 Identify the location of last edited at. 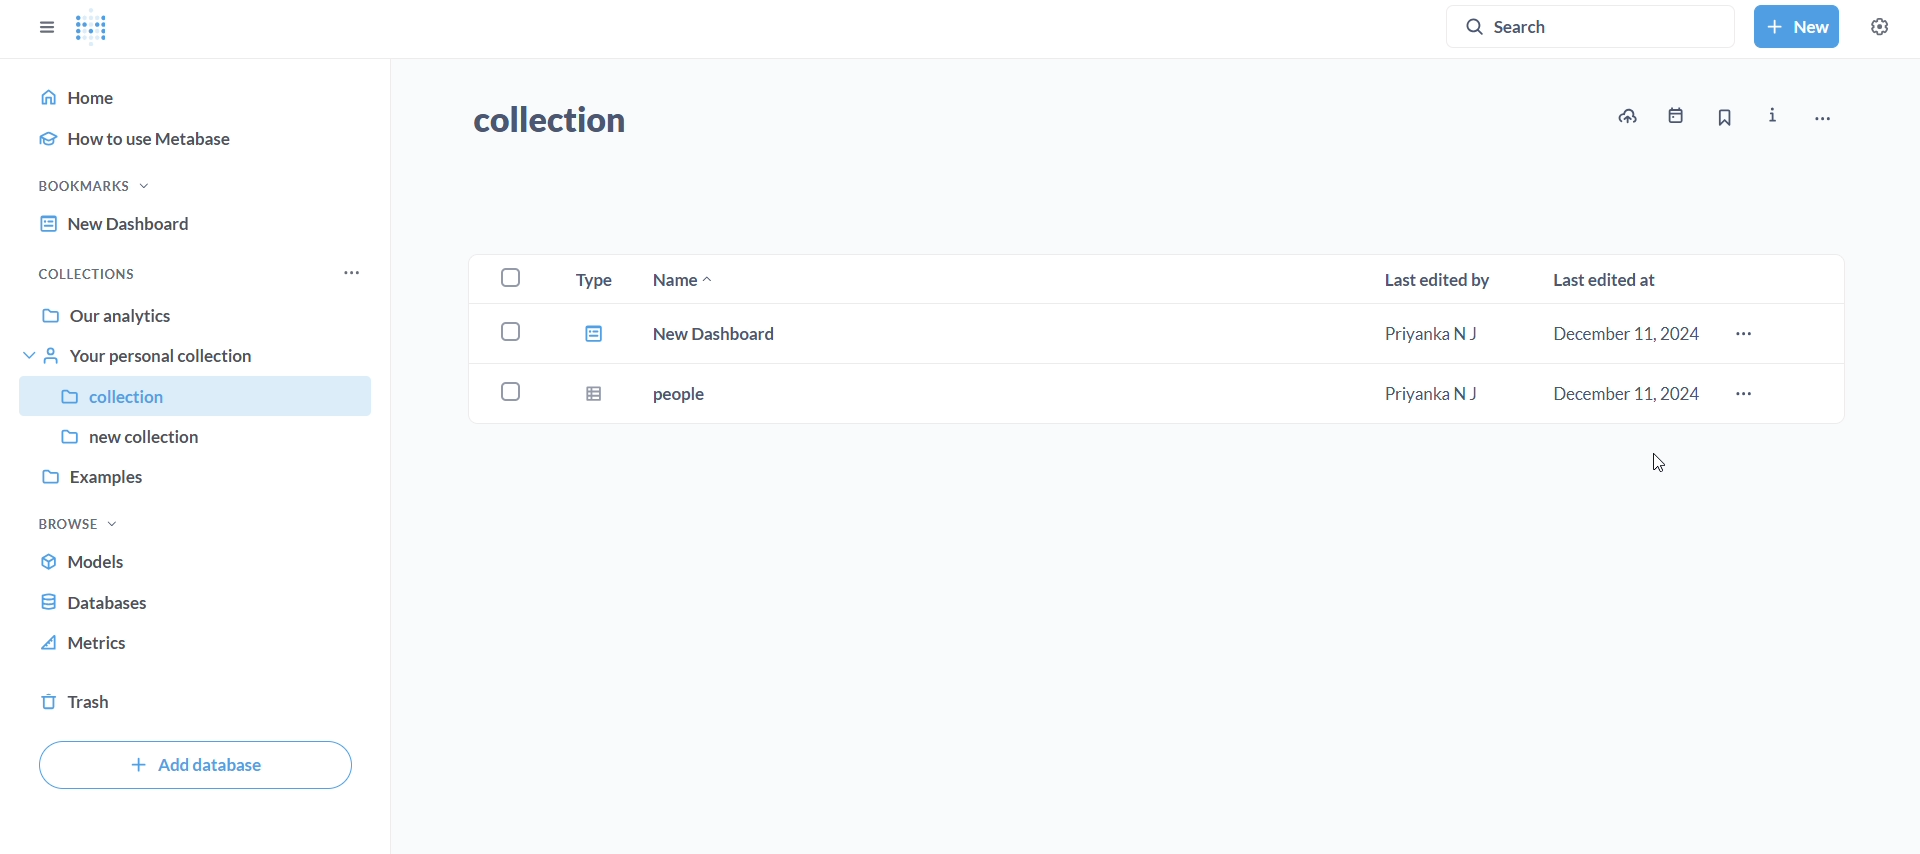
(1610, 281).